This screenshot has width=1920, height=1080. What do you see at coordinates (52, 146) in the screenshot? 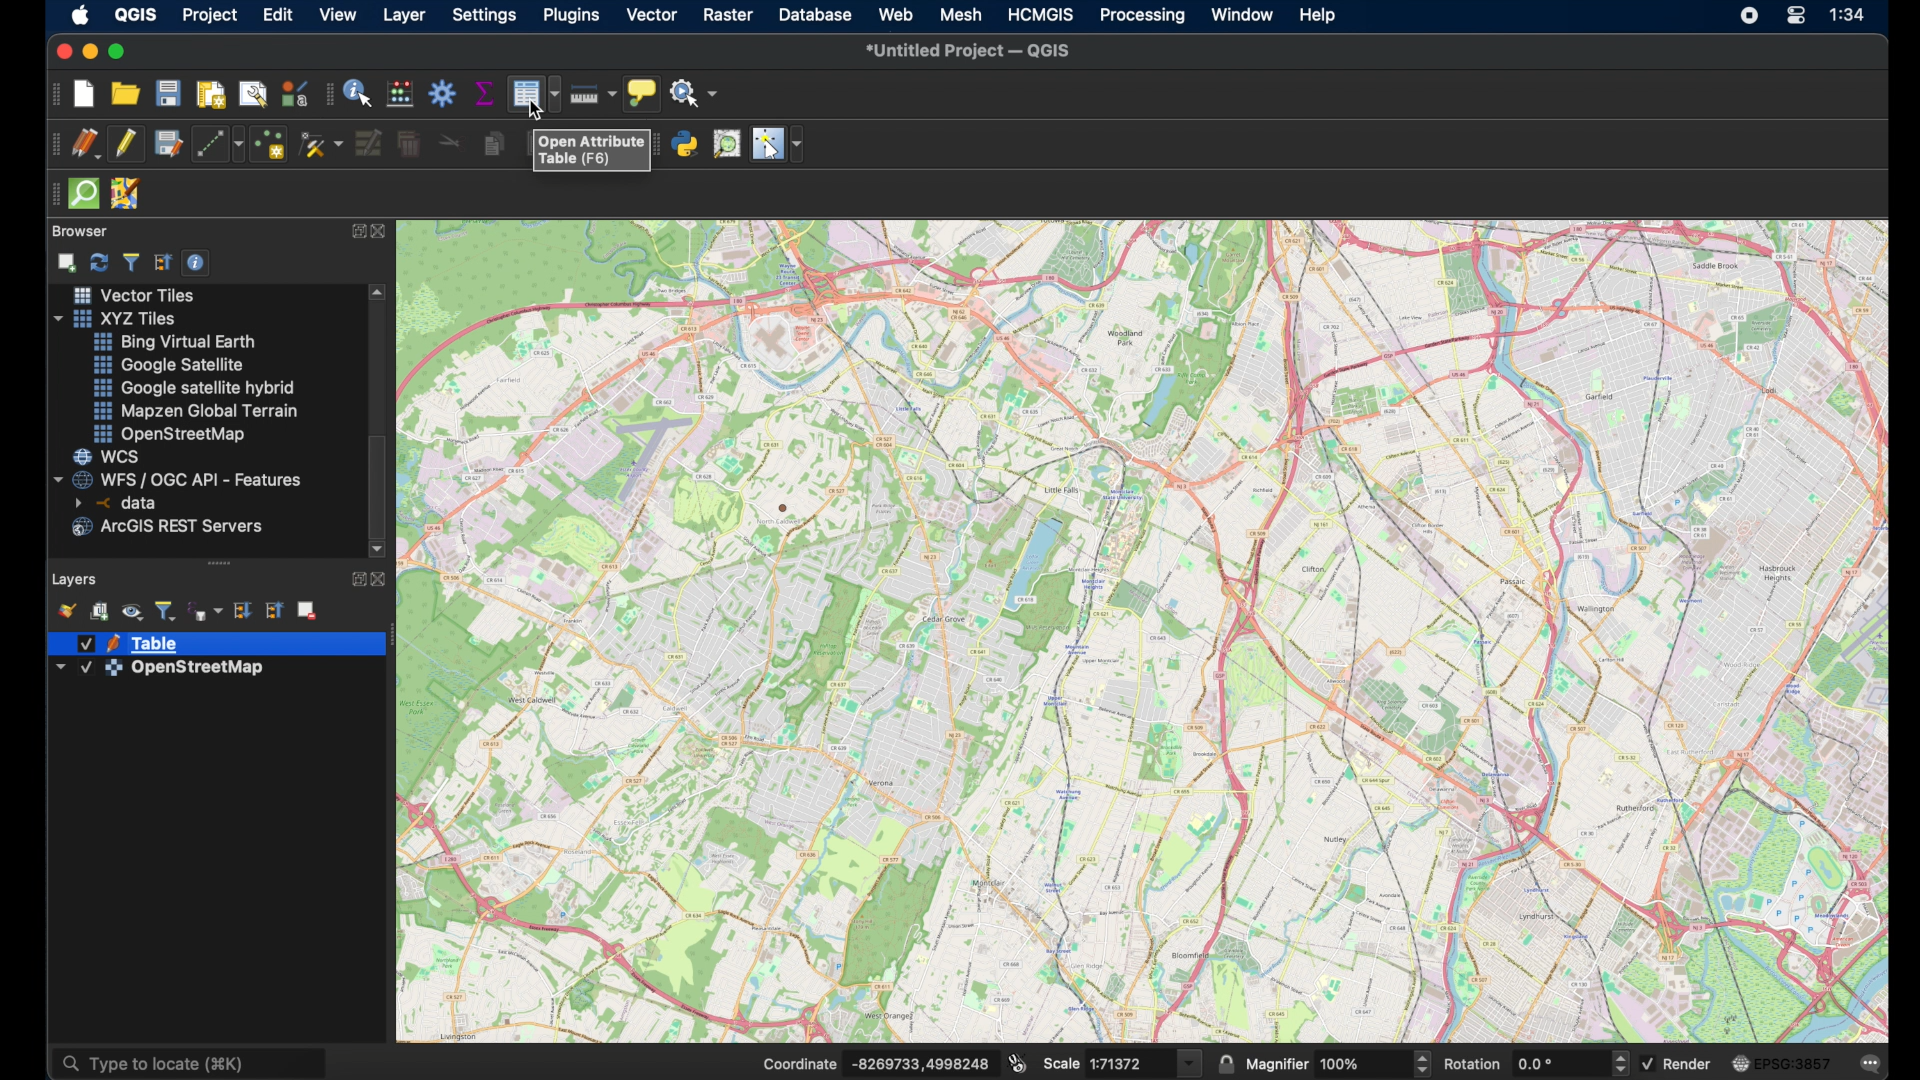
I see `digitizing toolbar` at bounding box center [52, 146].